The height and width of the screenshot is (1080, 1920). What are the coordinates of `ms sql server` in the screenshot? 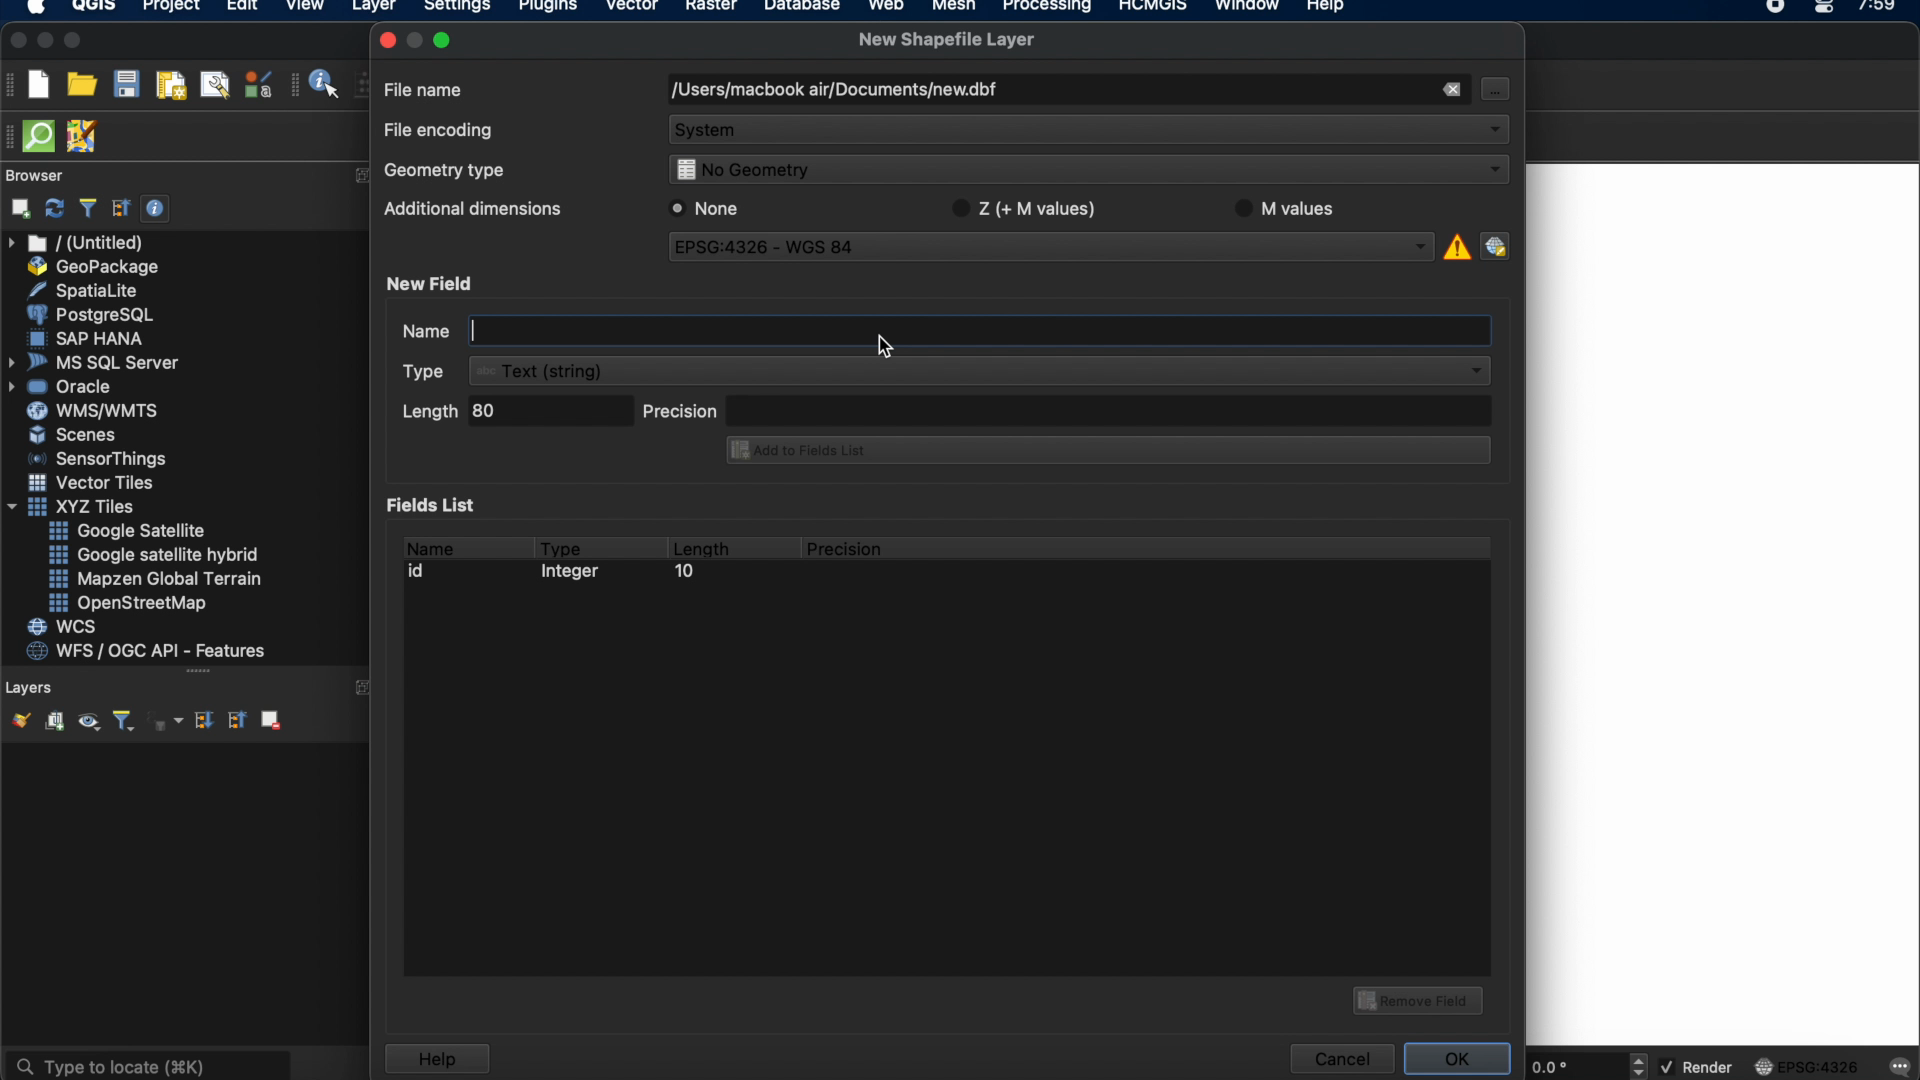 It's located at (97, 361).